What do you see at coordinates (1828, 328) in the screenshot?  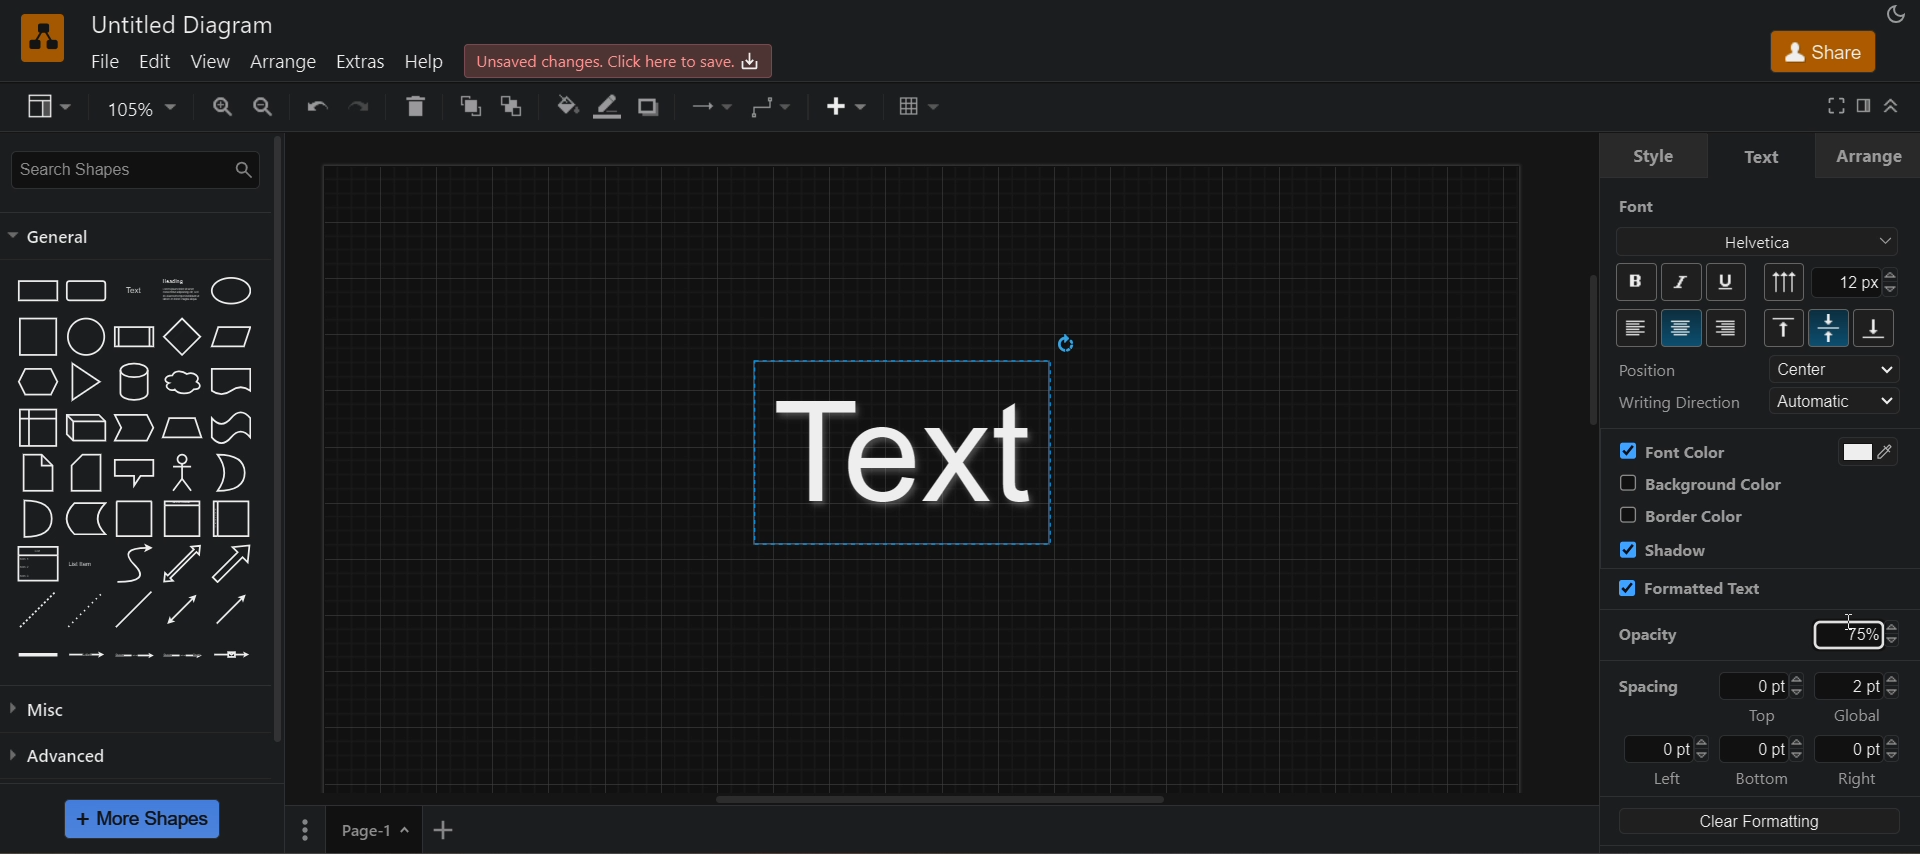 I see `middle` at bounding box center [1828, 328].